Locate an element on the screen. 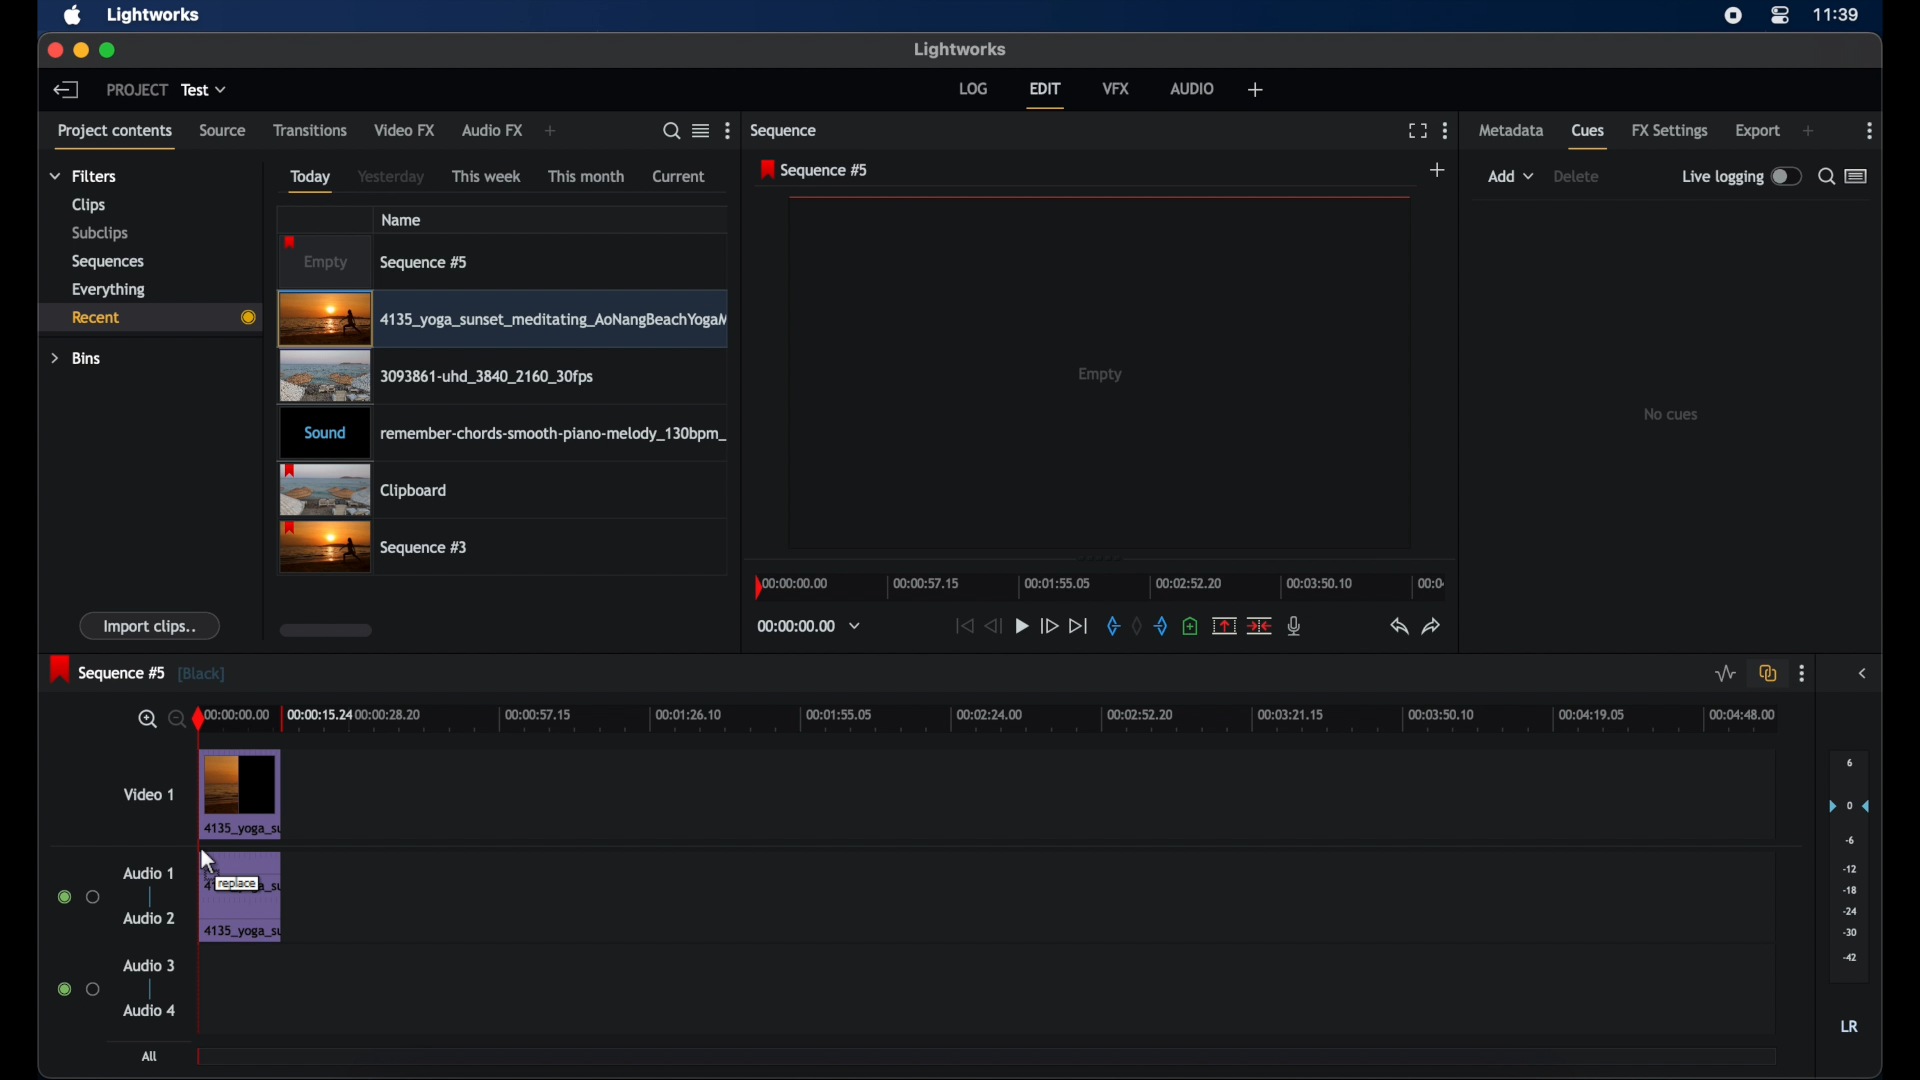 The width and height of the screenshot is (1920, 1080). sidebar is located at coordinates (1862, 674).